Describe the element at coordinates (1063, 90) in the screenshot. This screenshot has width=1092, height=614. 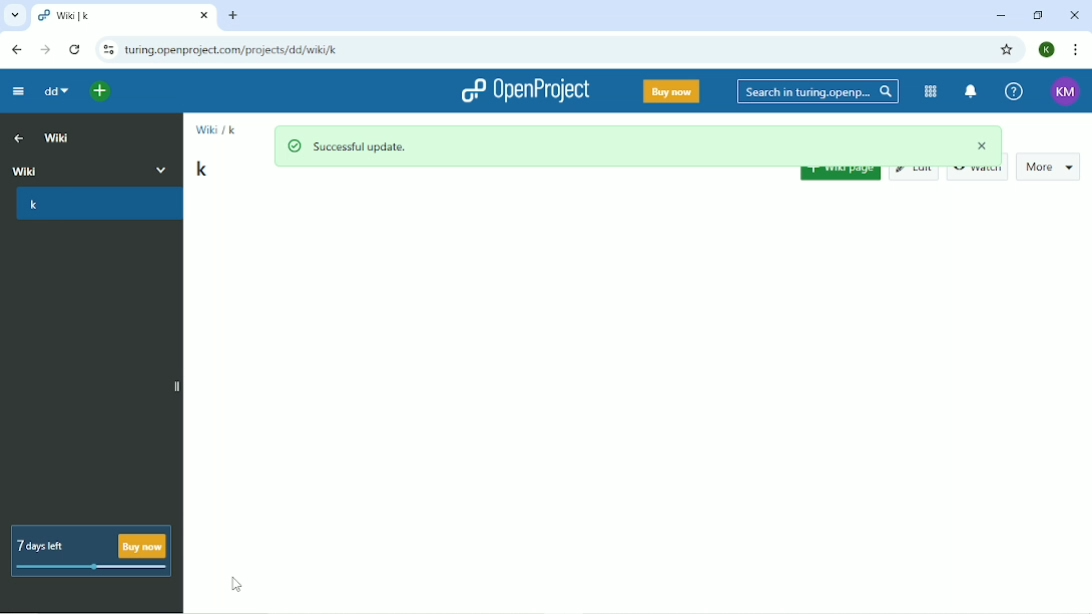
I see `Account` at that location.